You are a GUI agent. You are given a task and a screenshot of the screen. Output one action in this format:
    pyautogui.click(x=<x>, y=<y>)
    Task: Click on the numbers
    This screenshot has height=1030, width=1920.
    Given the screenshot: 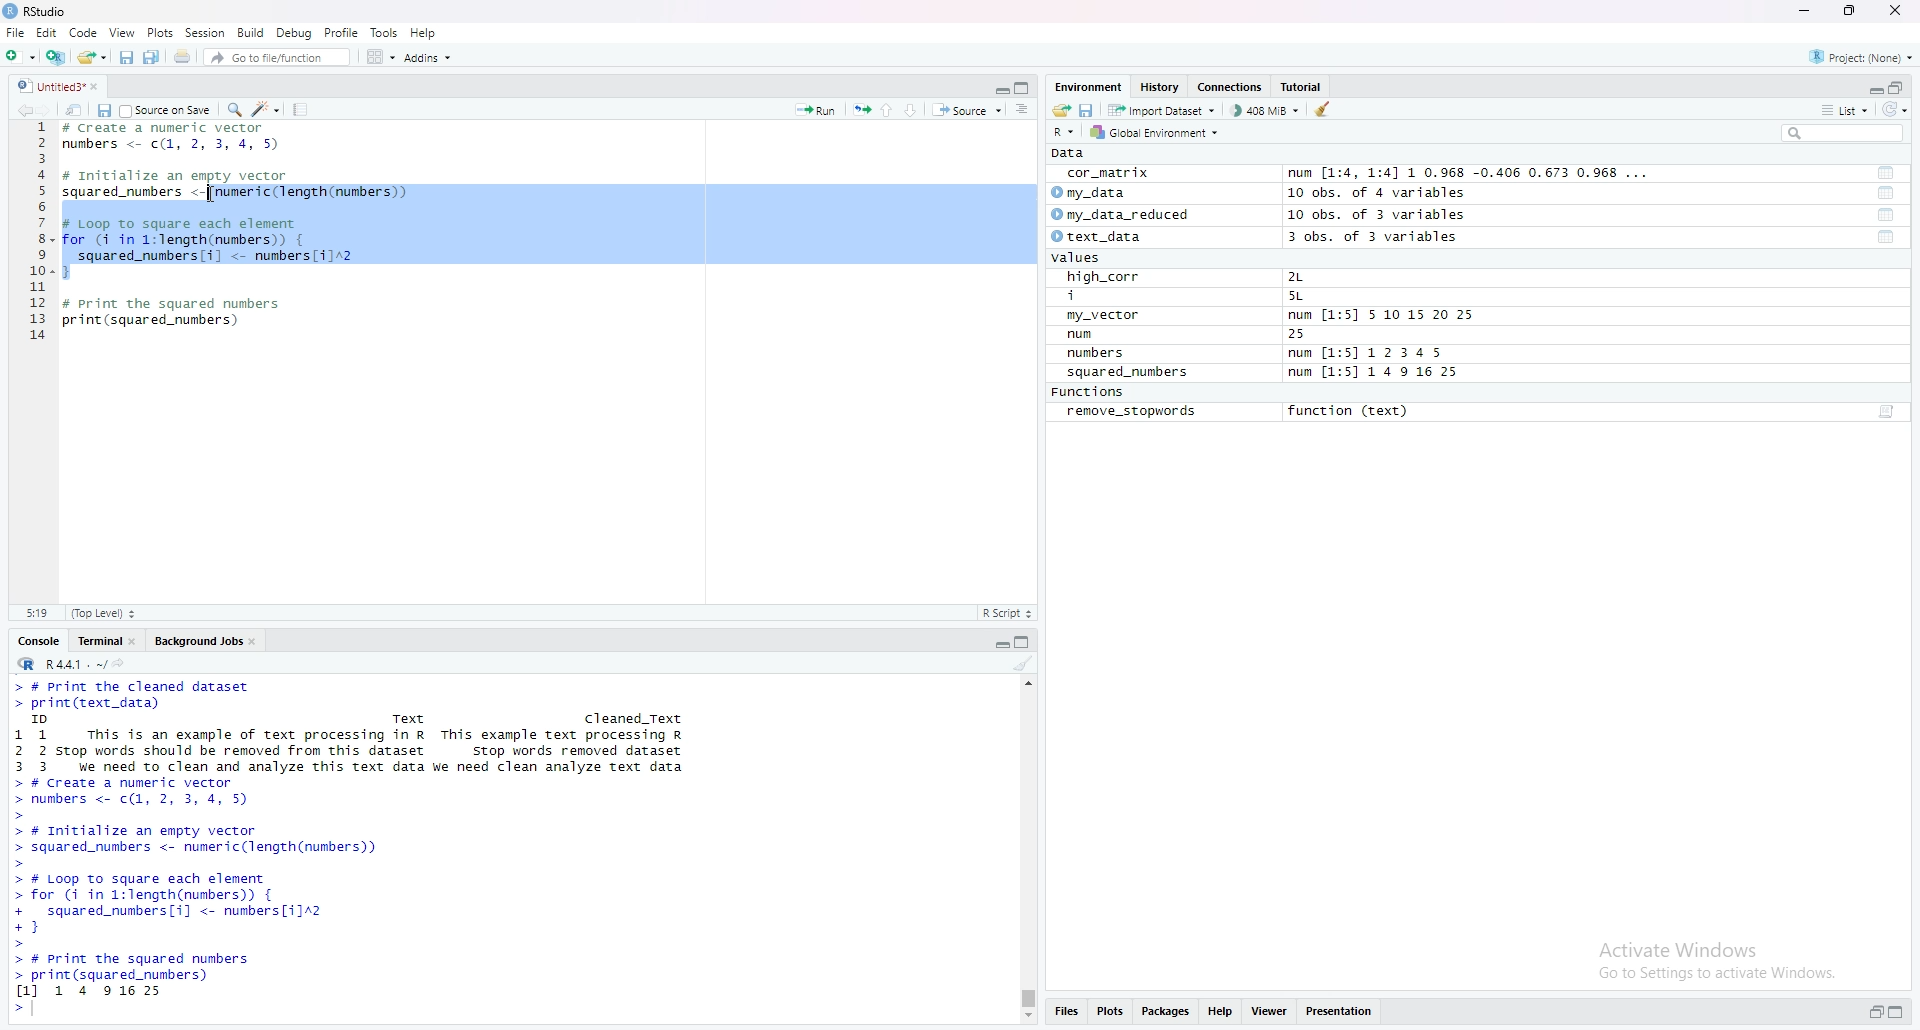 What is the action you would take?
    pyautogui.click(x=1100, y=354)
    